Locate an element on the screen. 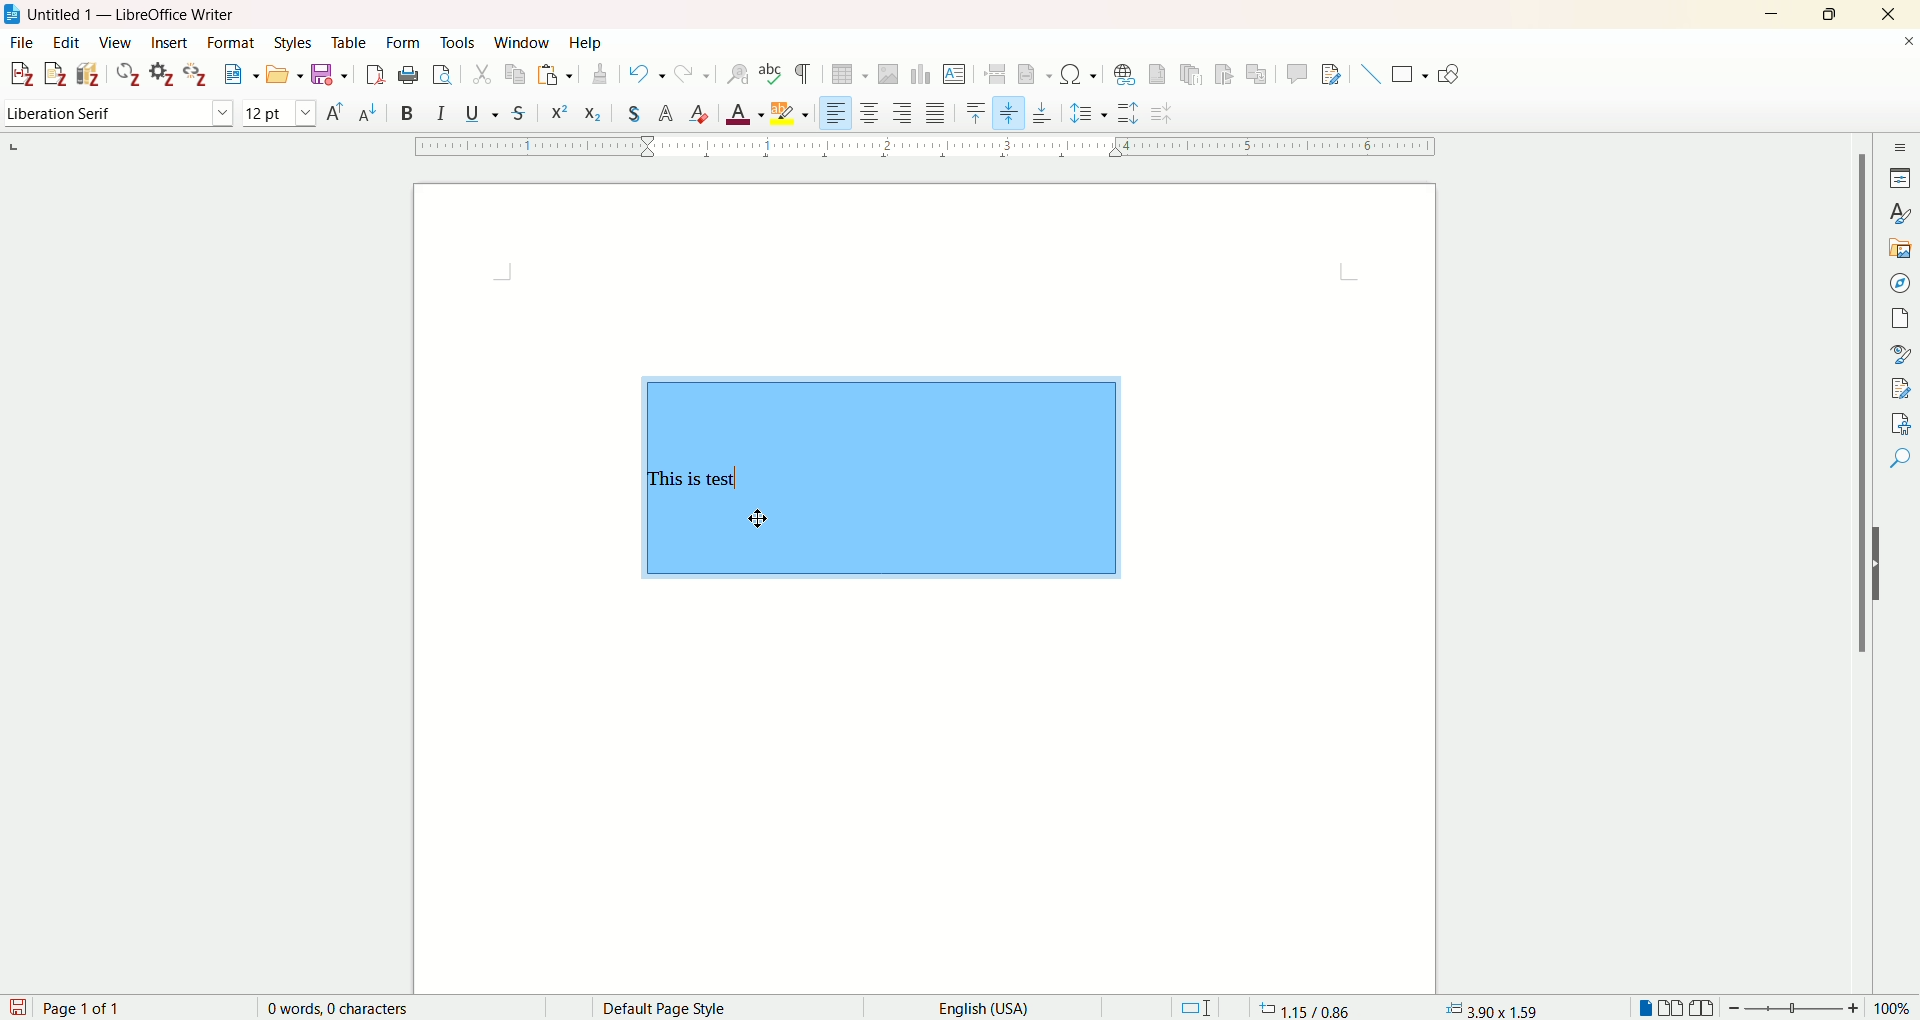 This screenshot has width=1920, height=1020. English(USA) is located at coordinates (992, 1007).